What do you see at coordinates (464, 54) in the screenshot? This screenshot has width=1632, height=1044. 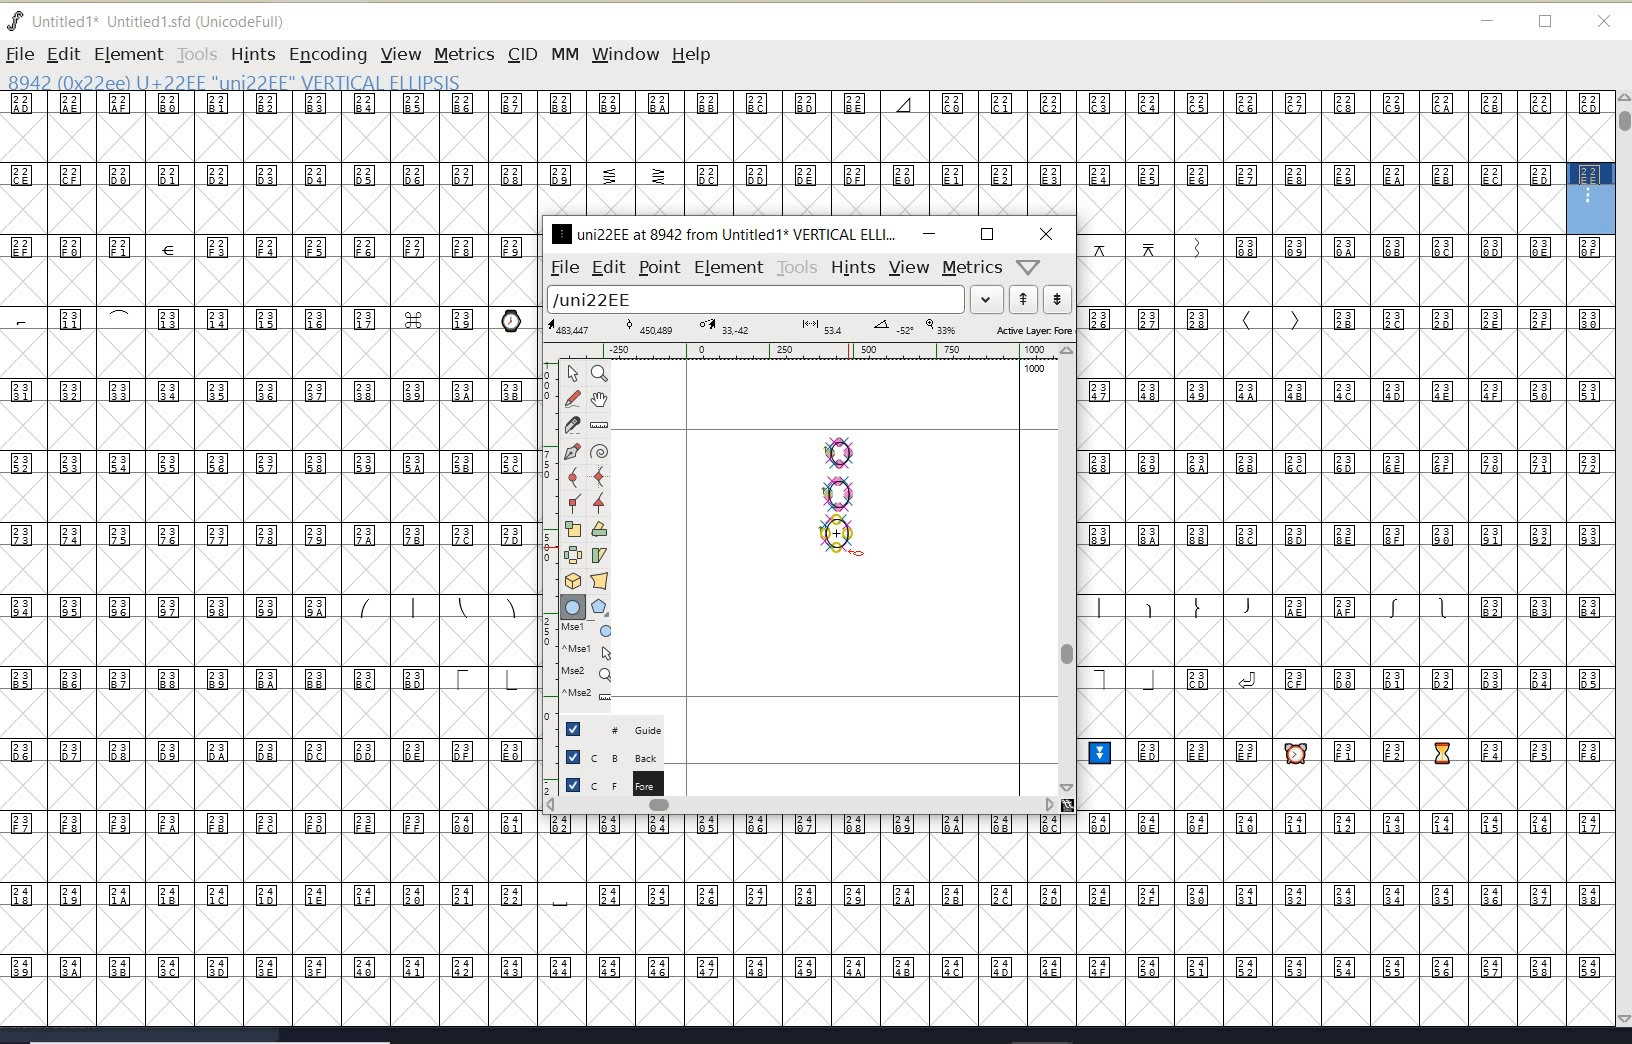 I see `METRICS` at bounding box center [464, 54].